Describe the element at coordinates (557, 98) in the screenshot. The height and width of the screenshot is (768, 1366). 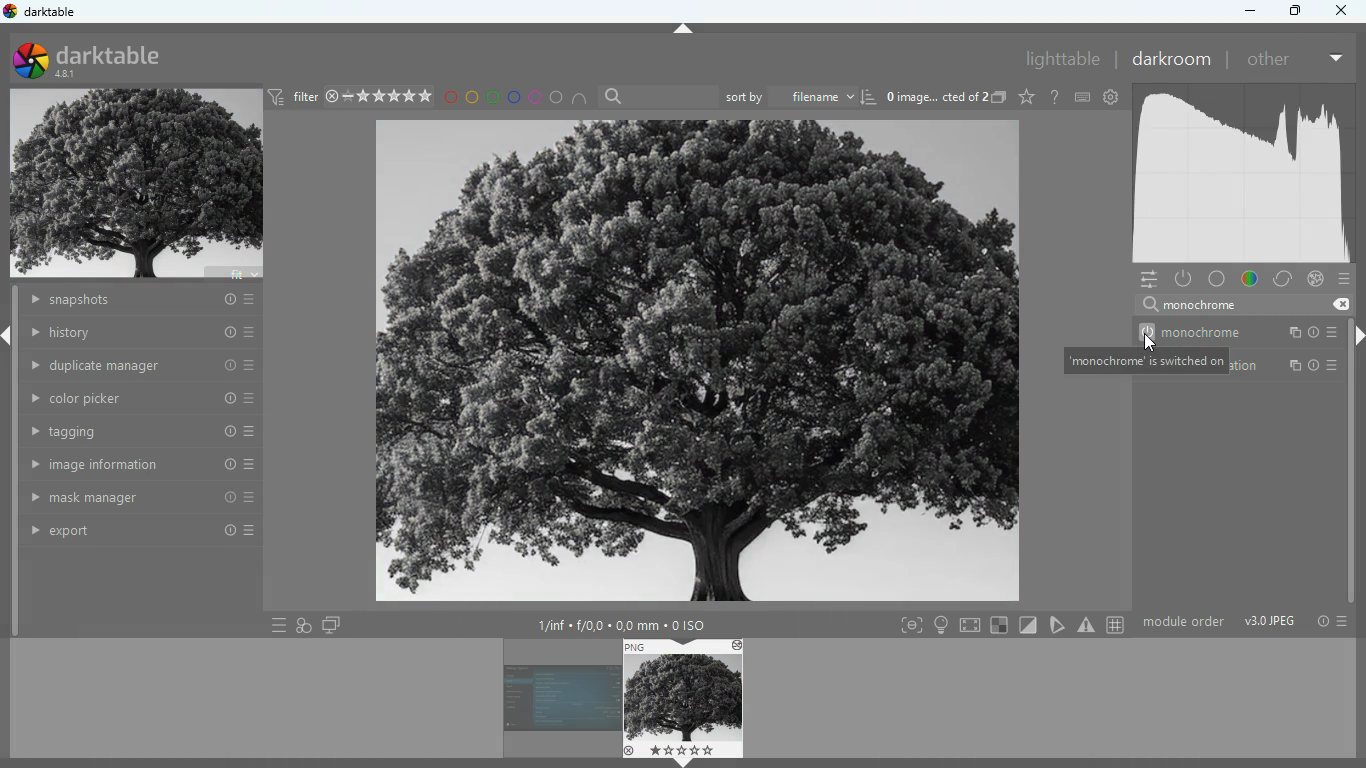
I see `circle` at that location.